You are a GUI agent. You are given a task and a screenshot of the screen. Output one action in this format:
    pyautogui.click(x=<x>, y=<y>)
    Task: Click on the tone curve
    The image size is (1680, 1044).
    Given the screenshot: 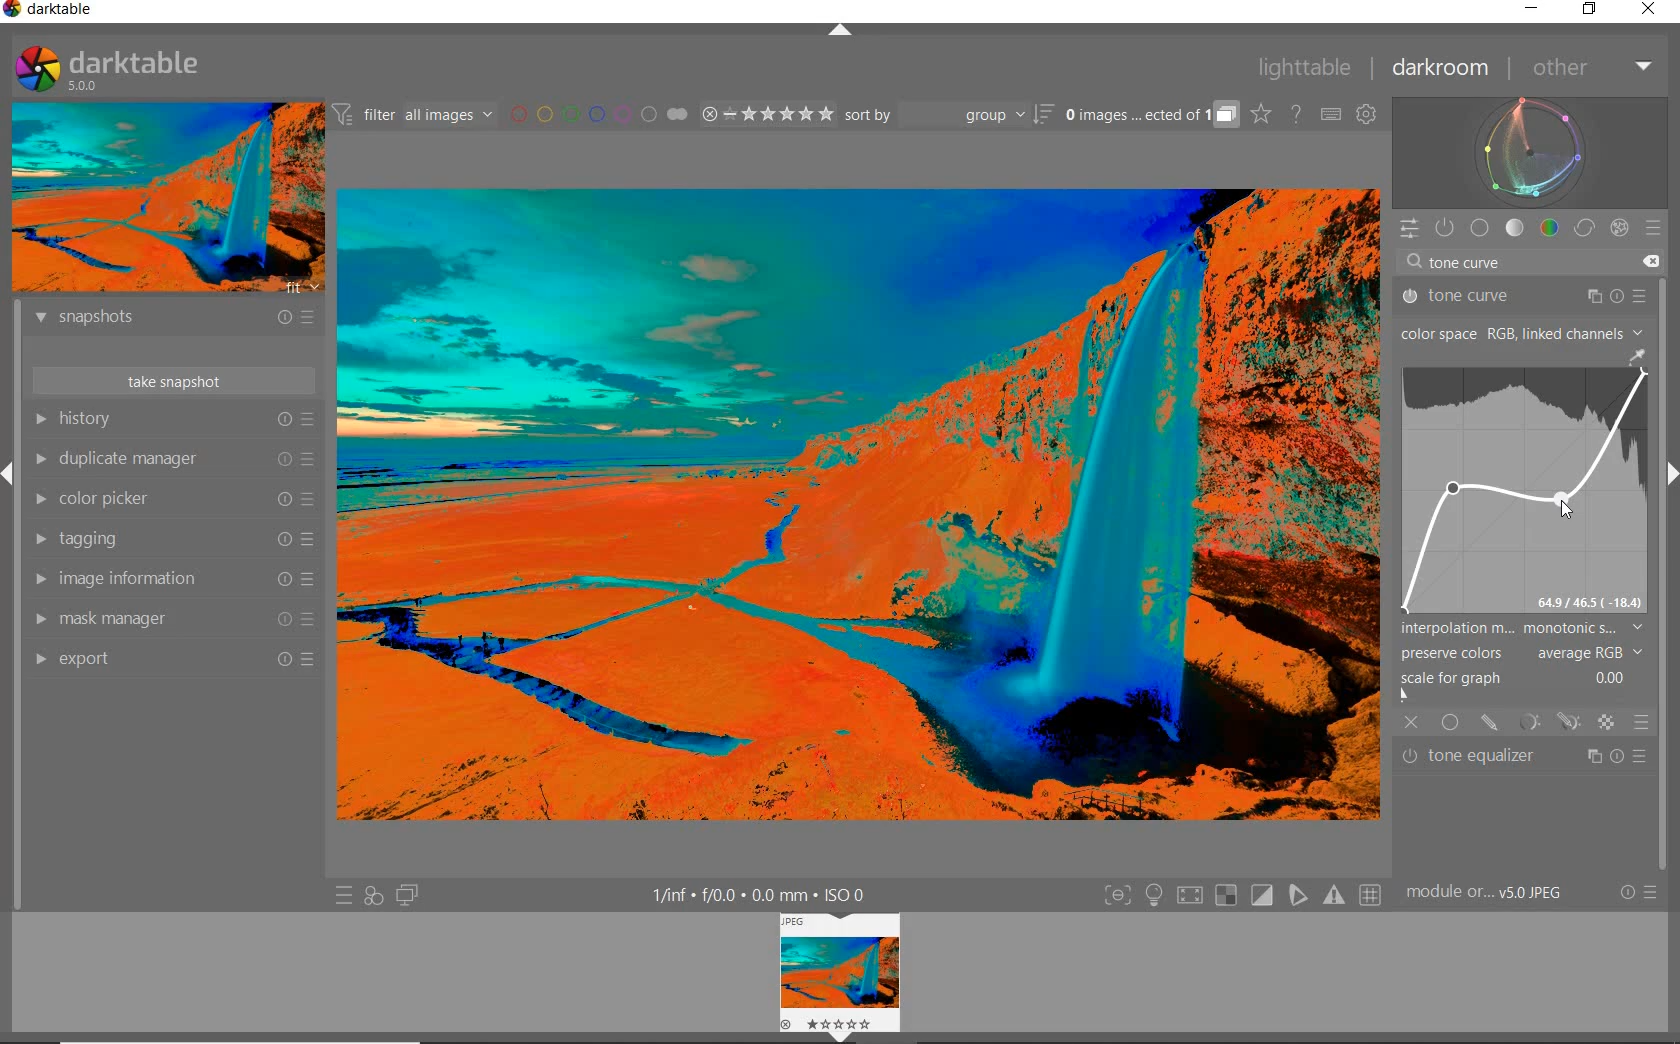 What is the action you would take?
    pyautogui.click(x=1521, y=296)
    